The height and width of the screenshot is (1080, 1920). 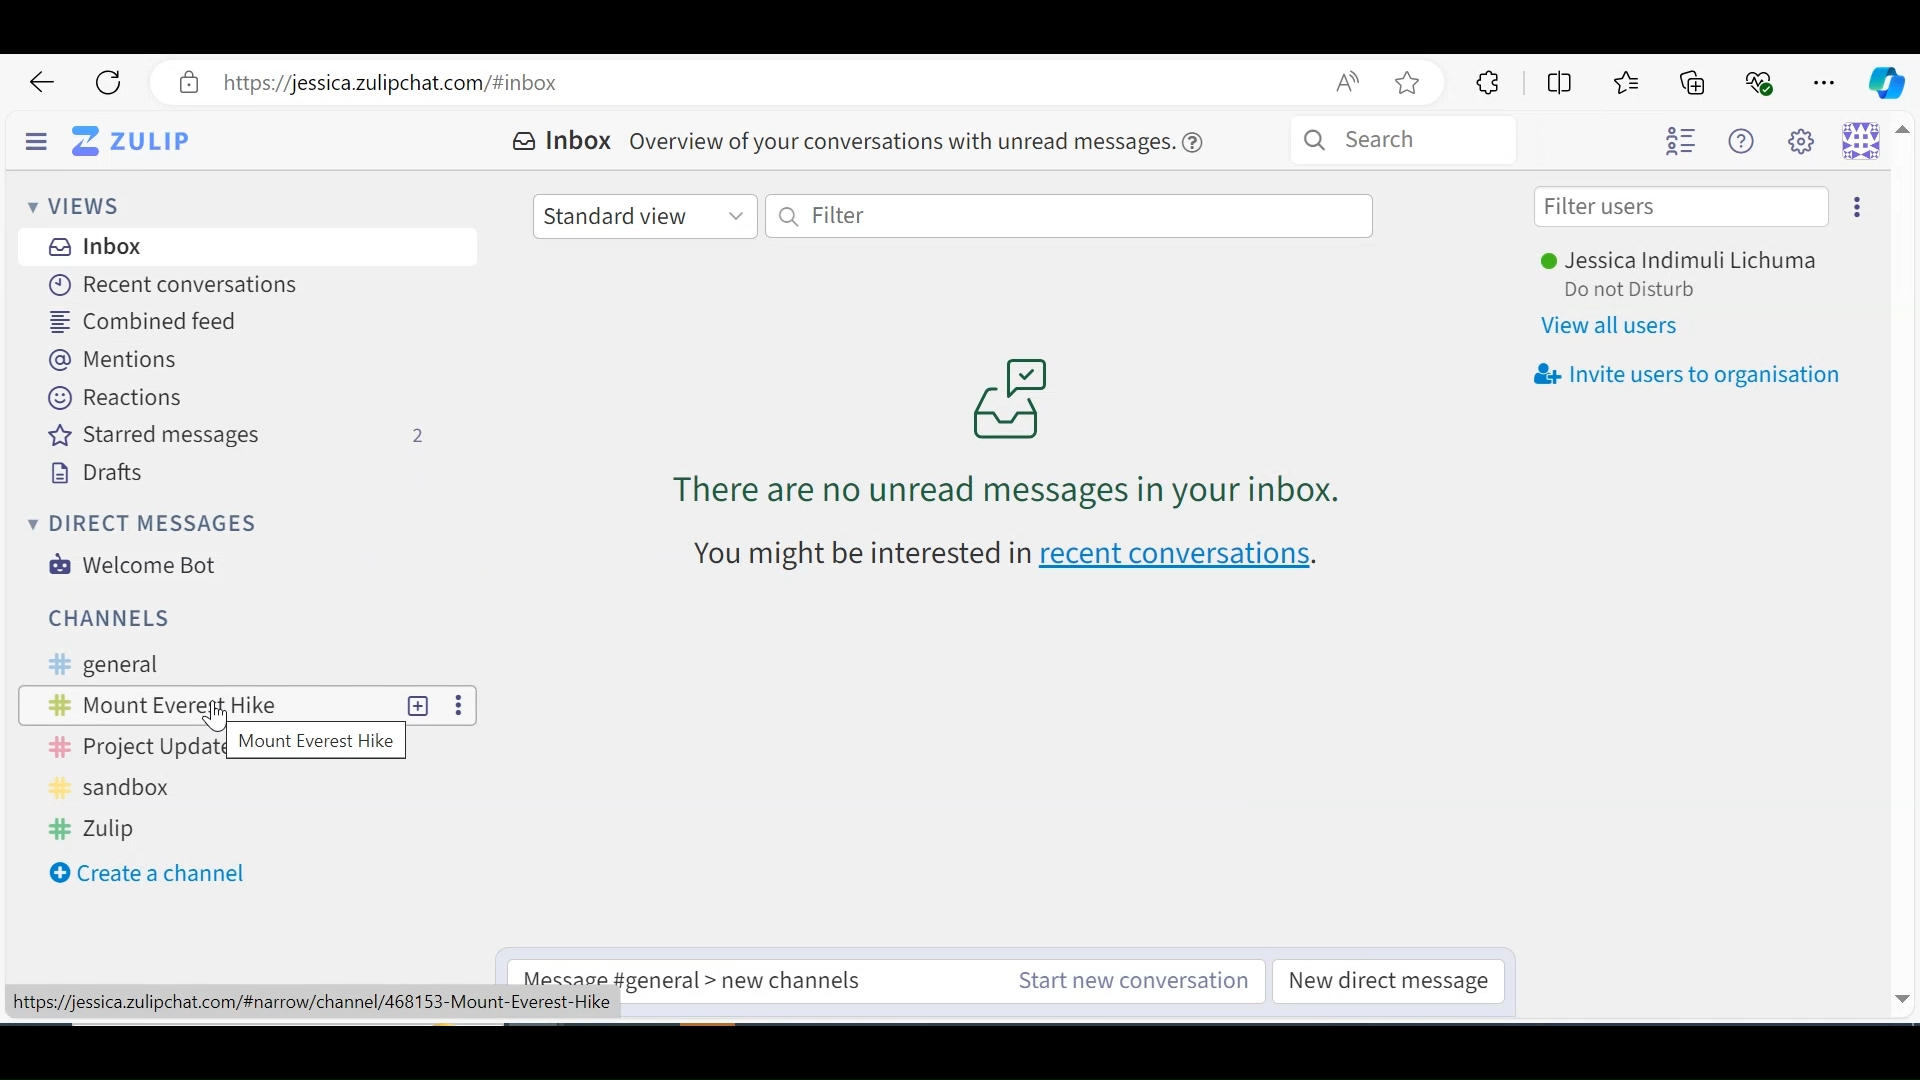 What do you see at coordinates (1901, 995) in the screenshot?
I see `Down` at bounding box center [1901, 995].